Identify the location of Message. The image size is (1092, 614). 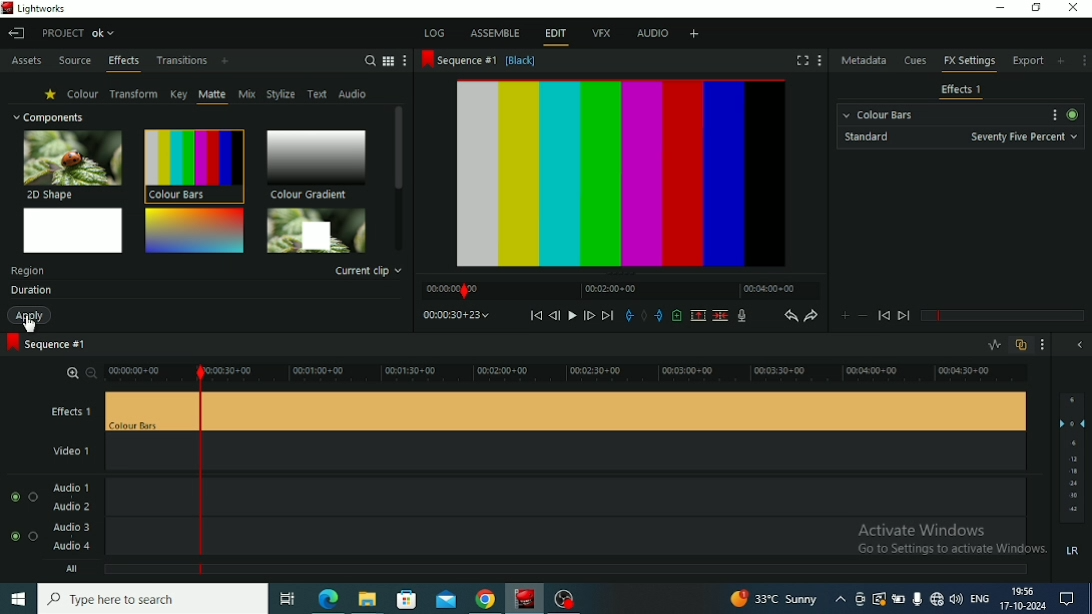
(1072, 599).